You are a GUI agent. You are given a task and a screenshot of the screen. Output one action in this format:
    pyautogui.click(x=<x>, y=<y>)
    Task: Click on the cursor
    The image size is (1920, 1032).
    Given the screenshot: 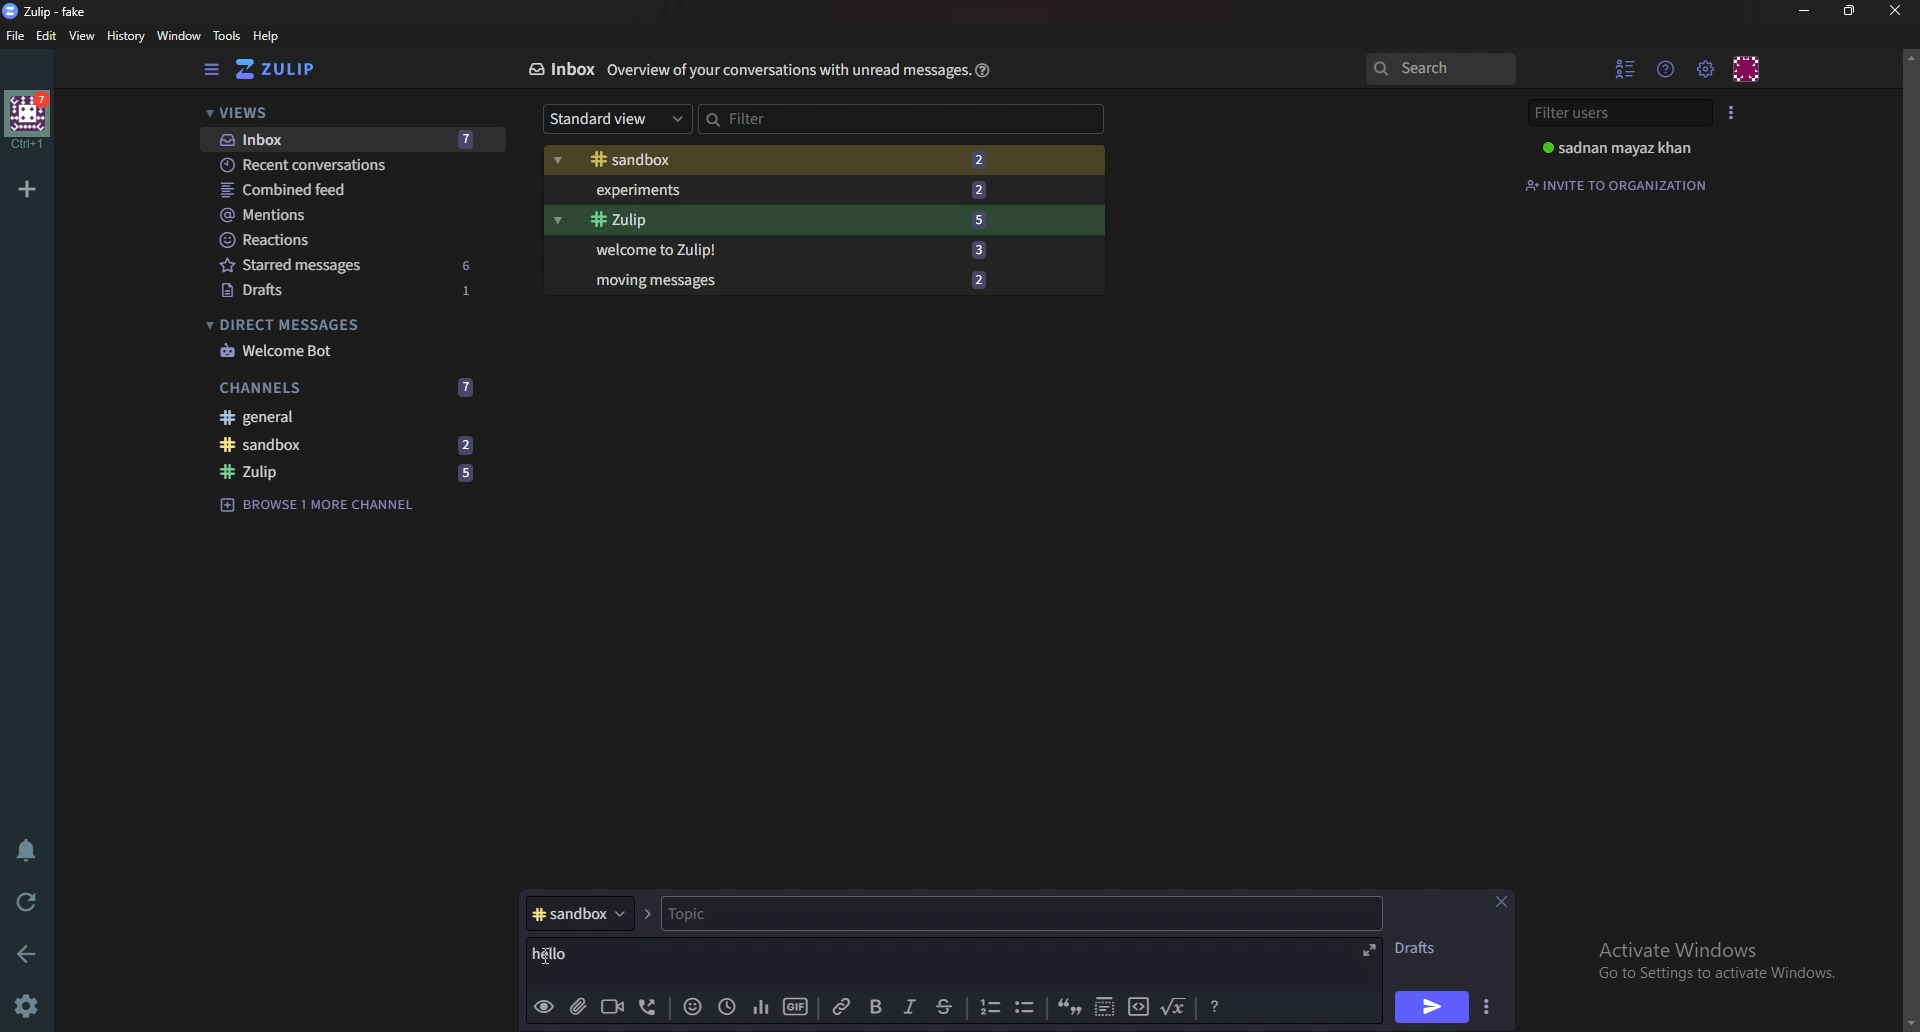 What is the action you would take?
    pyautogui.click(x=547, y=955)
    